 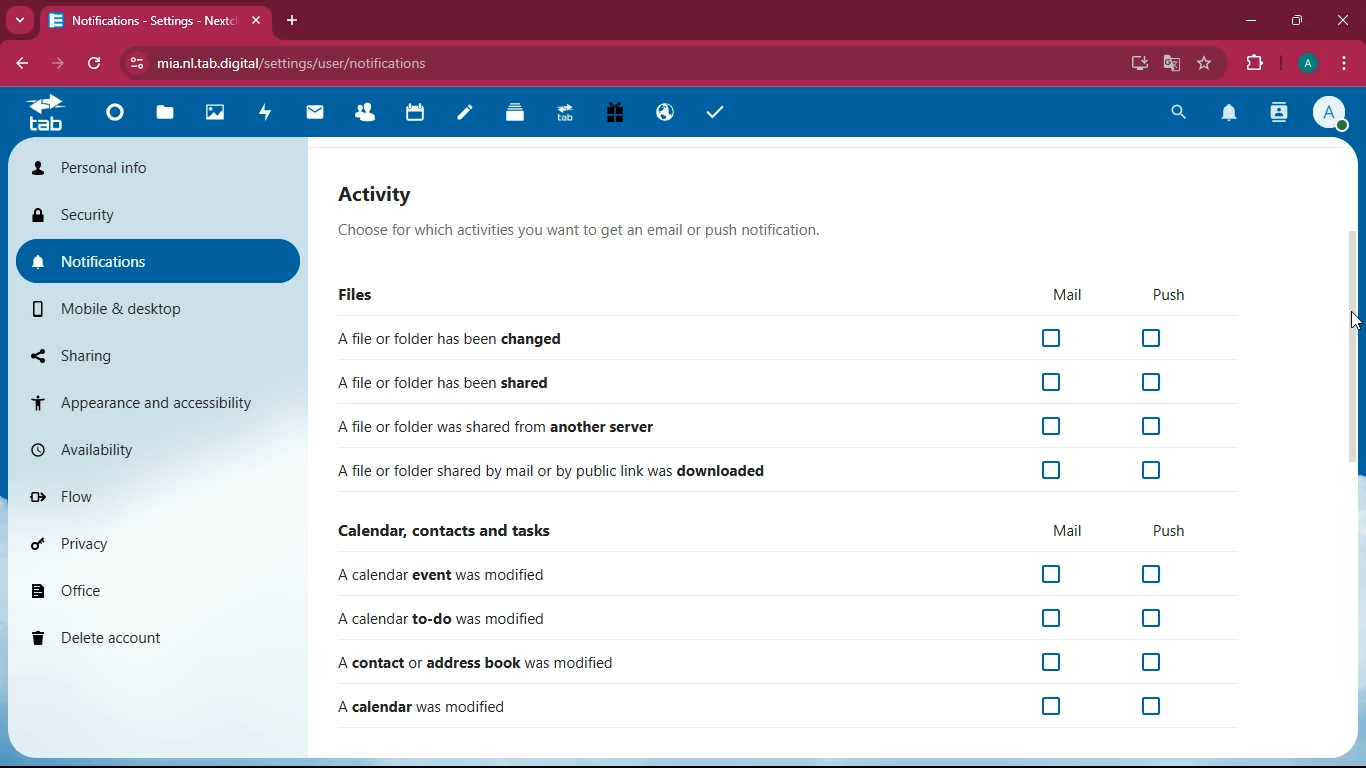 What do you see at coordinates (1255, 66) in the screenshot?
I see `extensions` at bounding box center [1255, 66].